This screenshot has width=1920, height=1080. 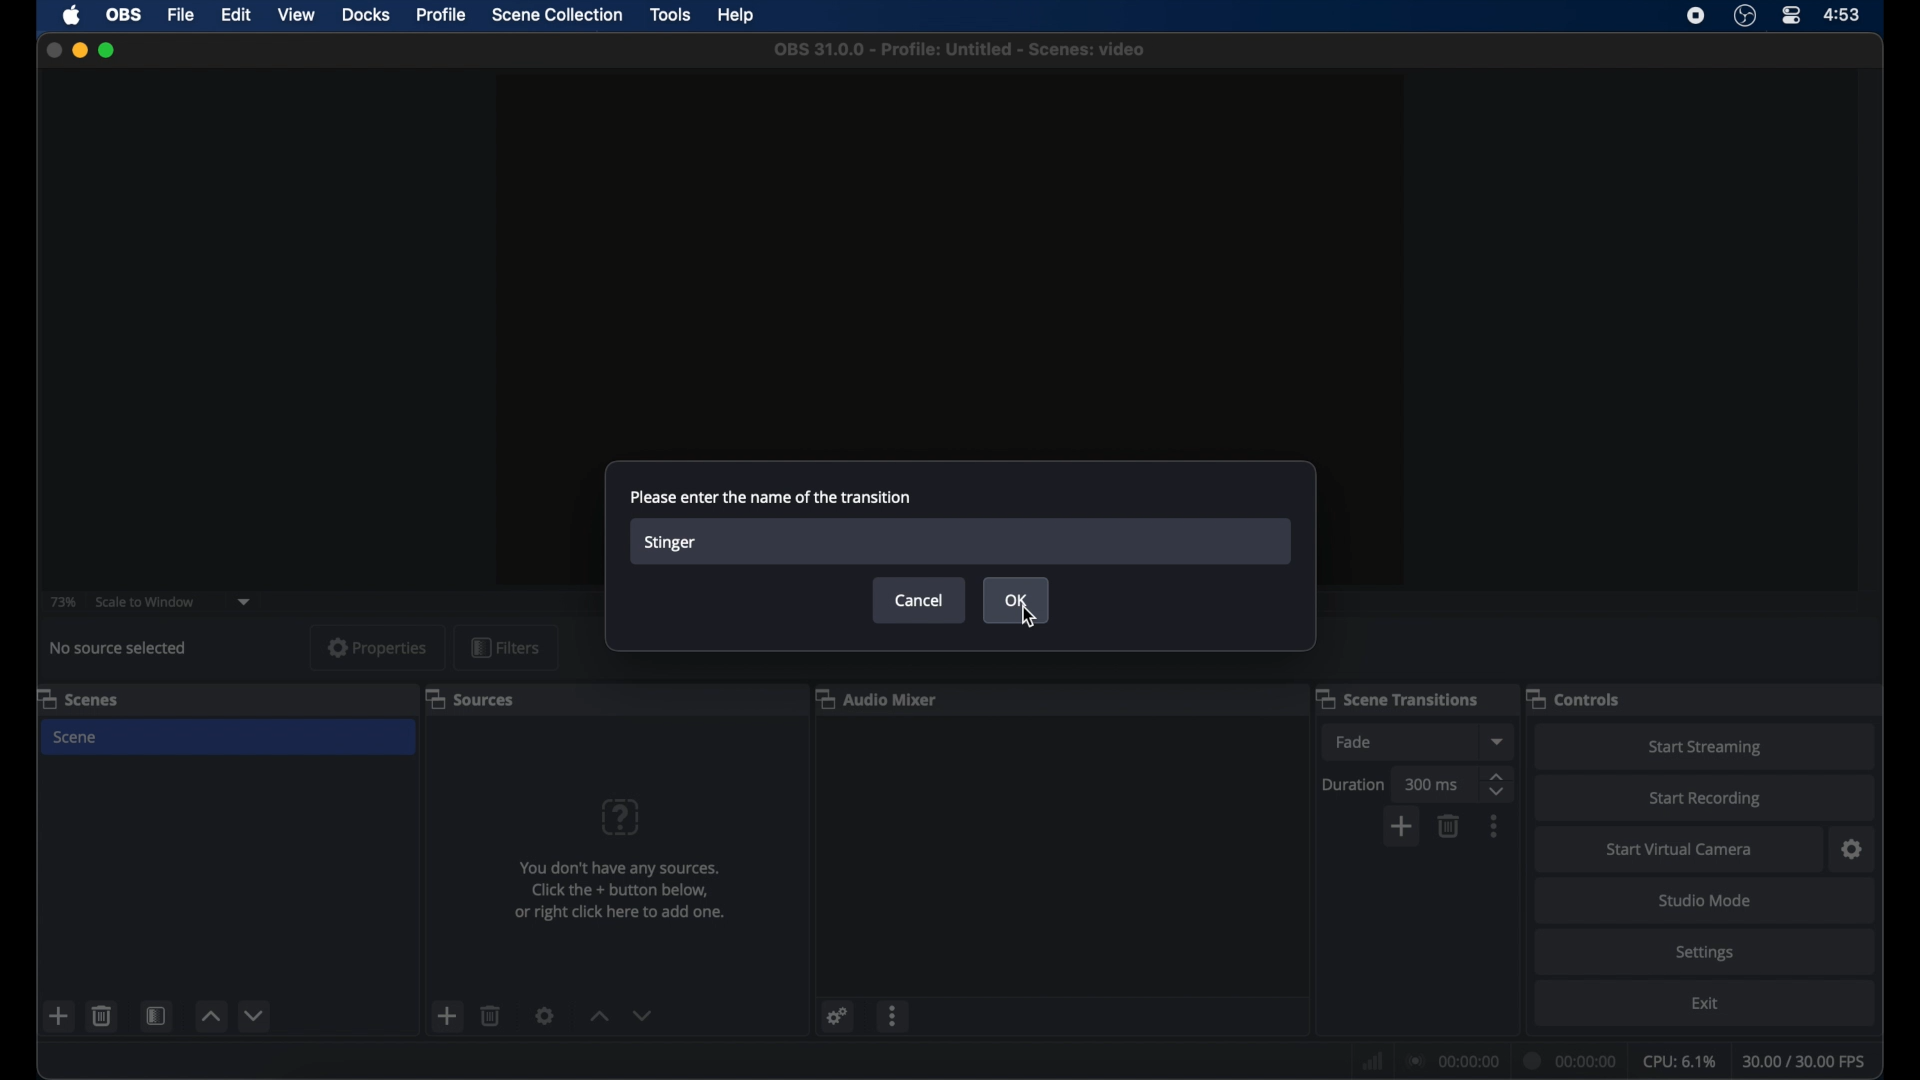 What do you see at coordinates (210, 1018) in the screenshot?
I see `increment` at bounding box center [210, 1018].